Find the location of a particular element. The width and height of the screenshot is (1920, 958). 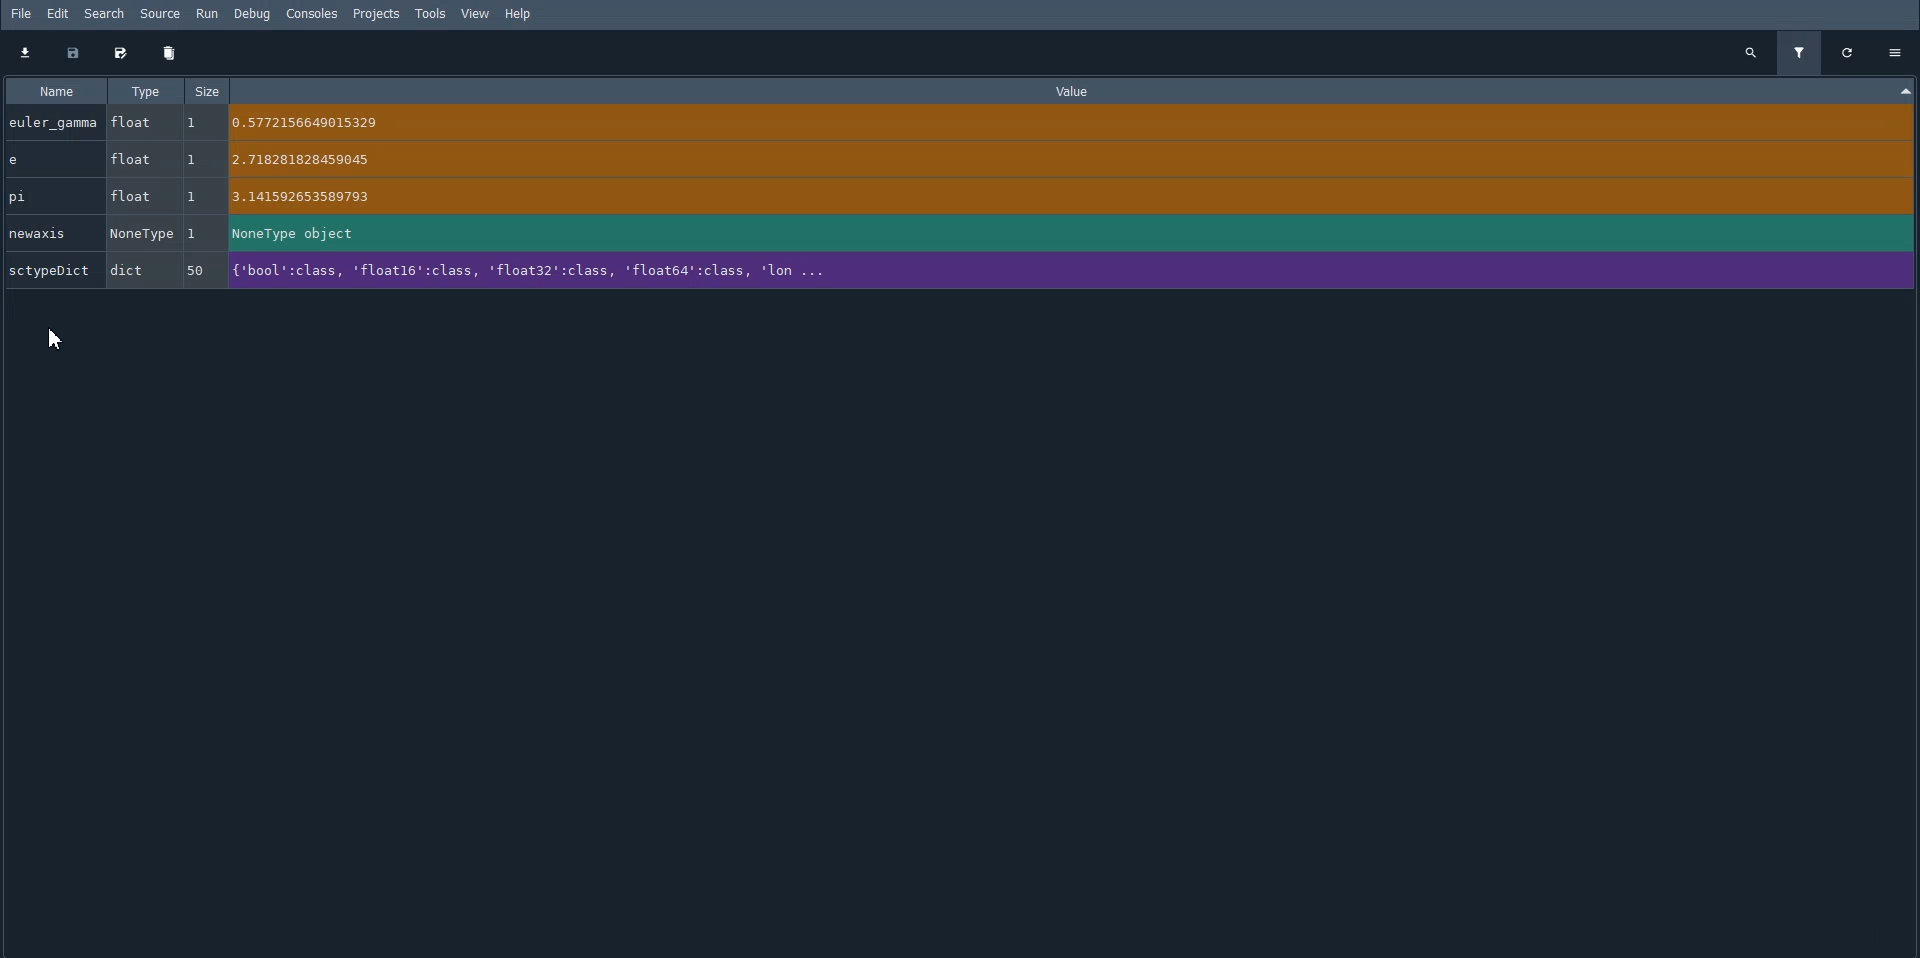

Consoles is located at coordinates (311, 14).